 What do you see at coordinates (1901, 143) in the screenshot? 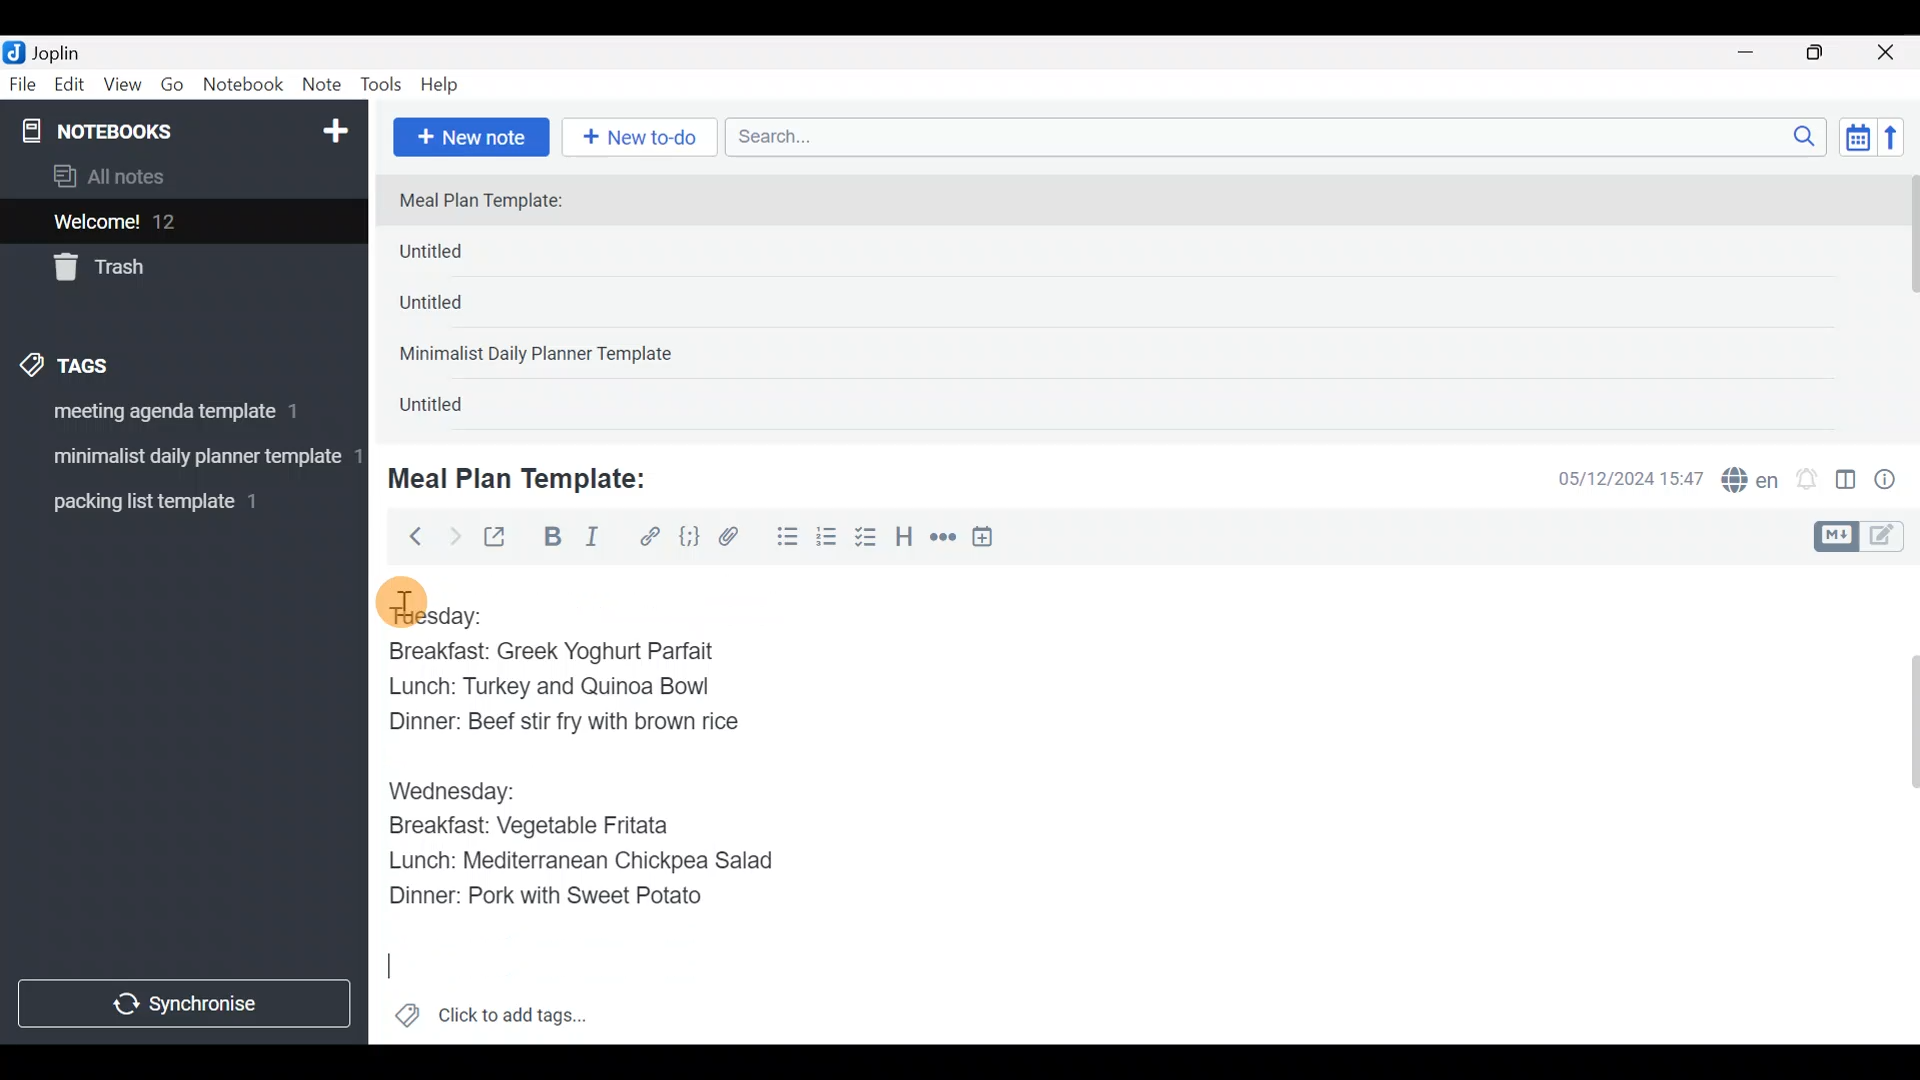
I see `Reverse sort` at bounding box center [1901, 143].